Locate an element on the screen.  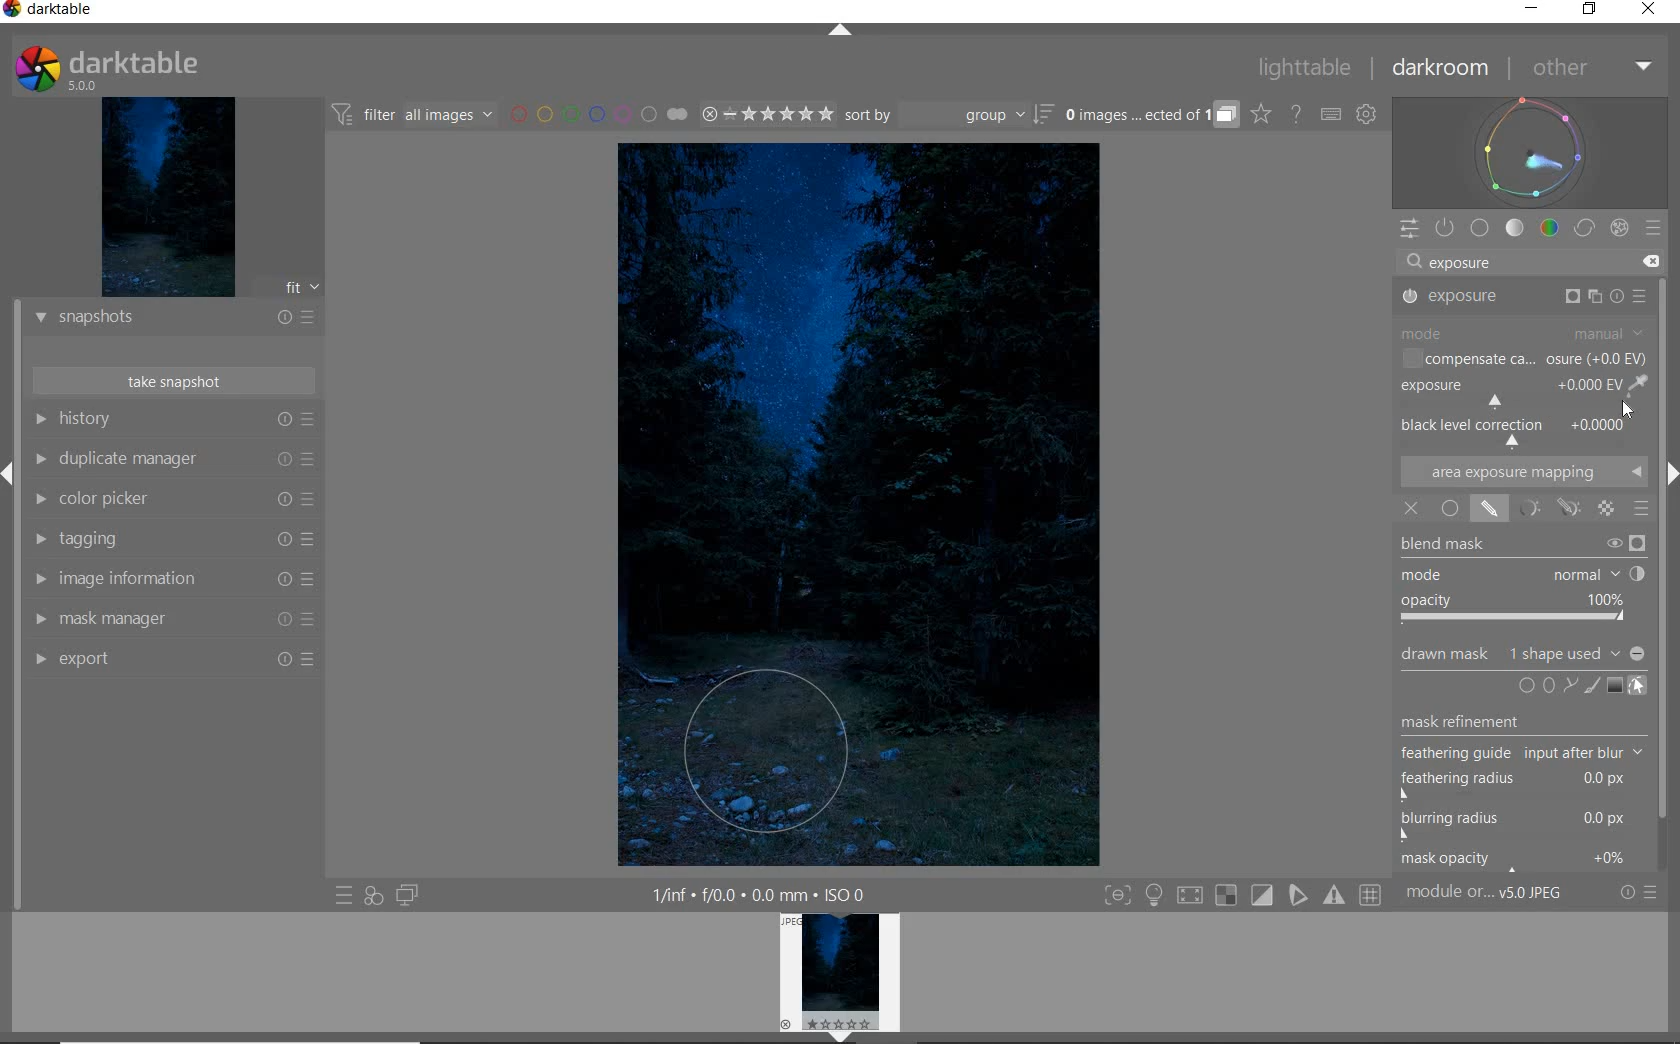
TAGGING is located at coordinates (171, 539).